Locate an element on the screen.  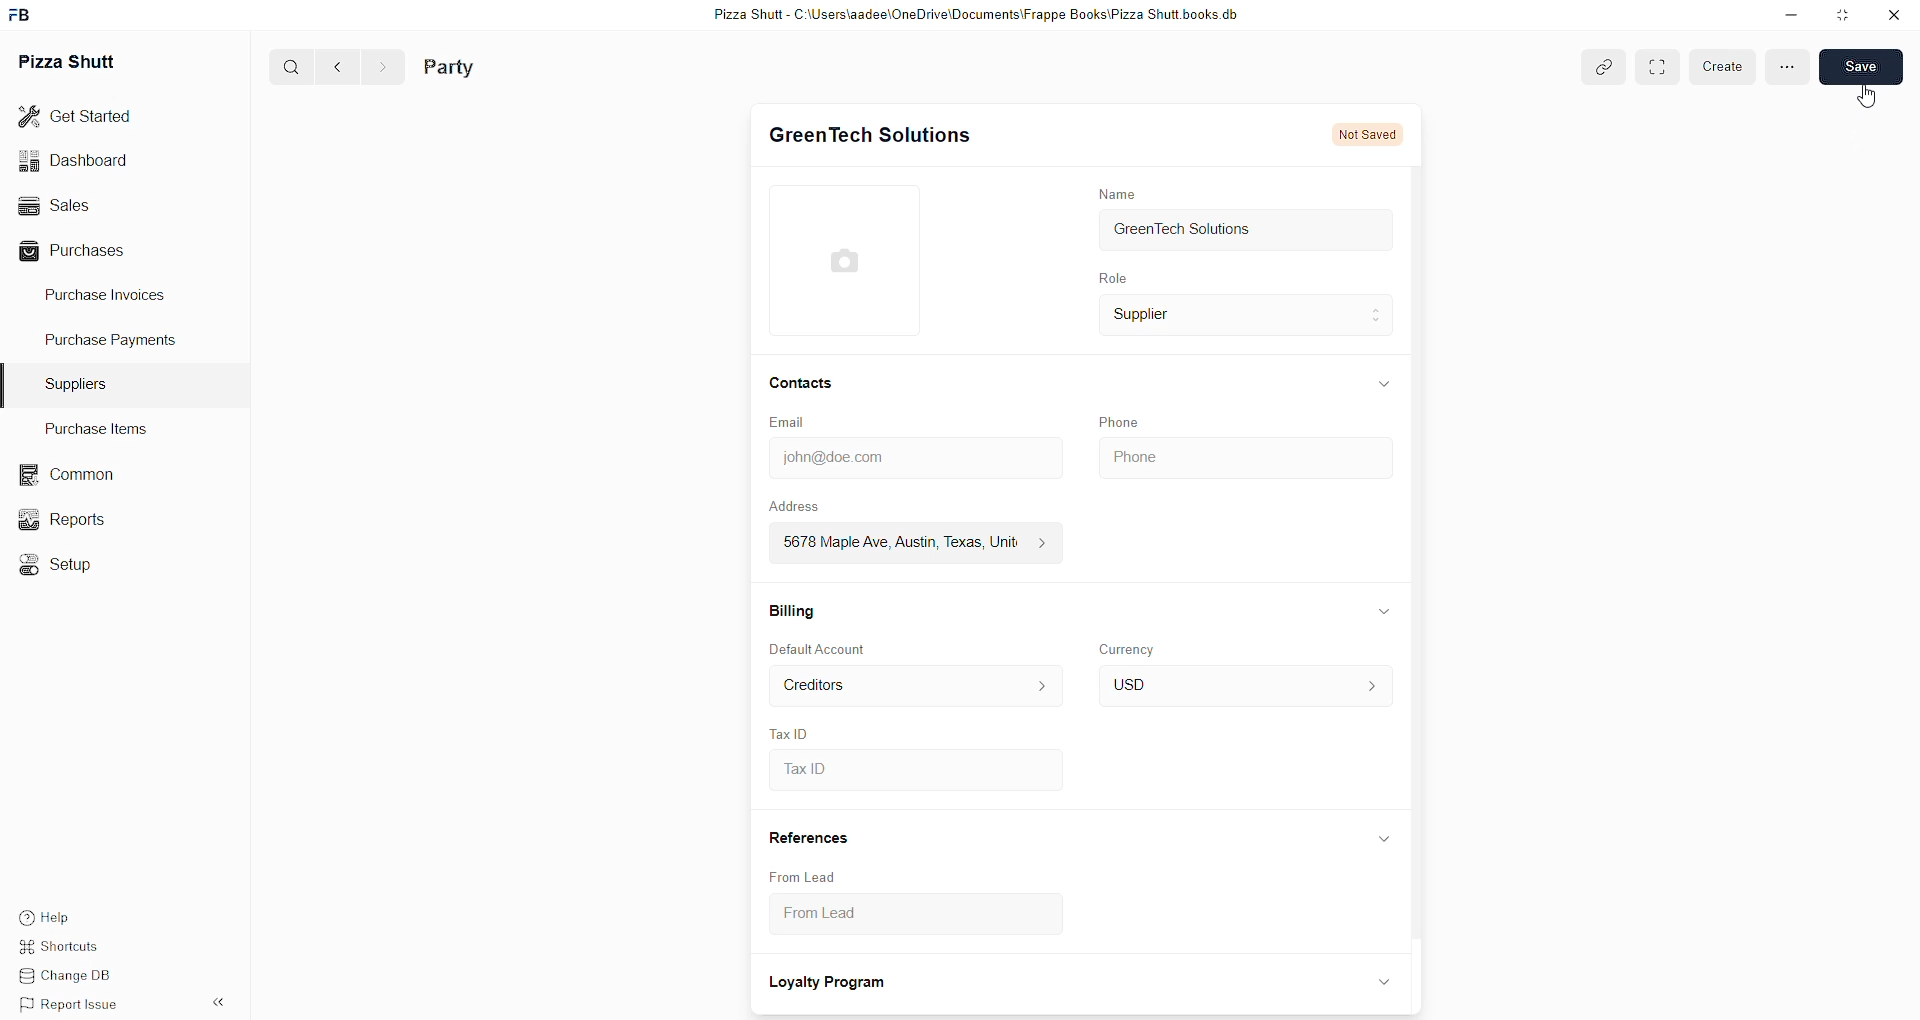
close is located at coordinates (1892, 15).